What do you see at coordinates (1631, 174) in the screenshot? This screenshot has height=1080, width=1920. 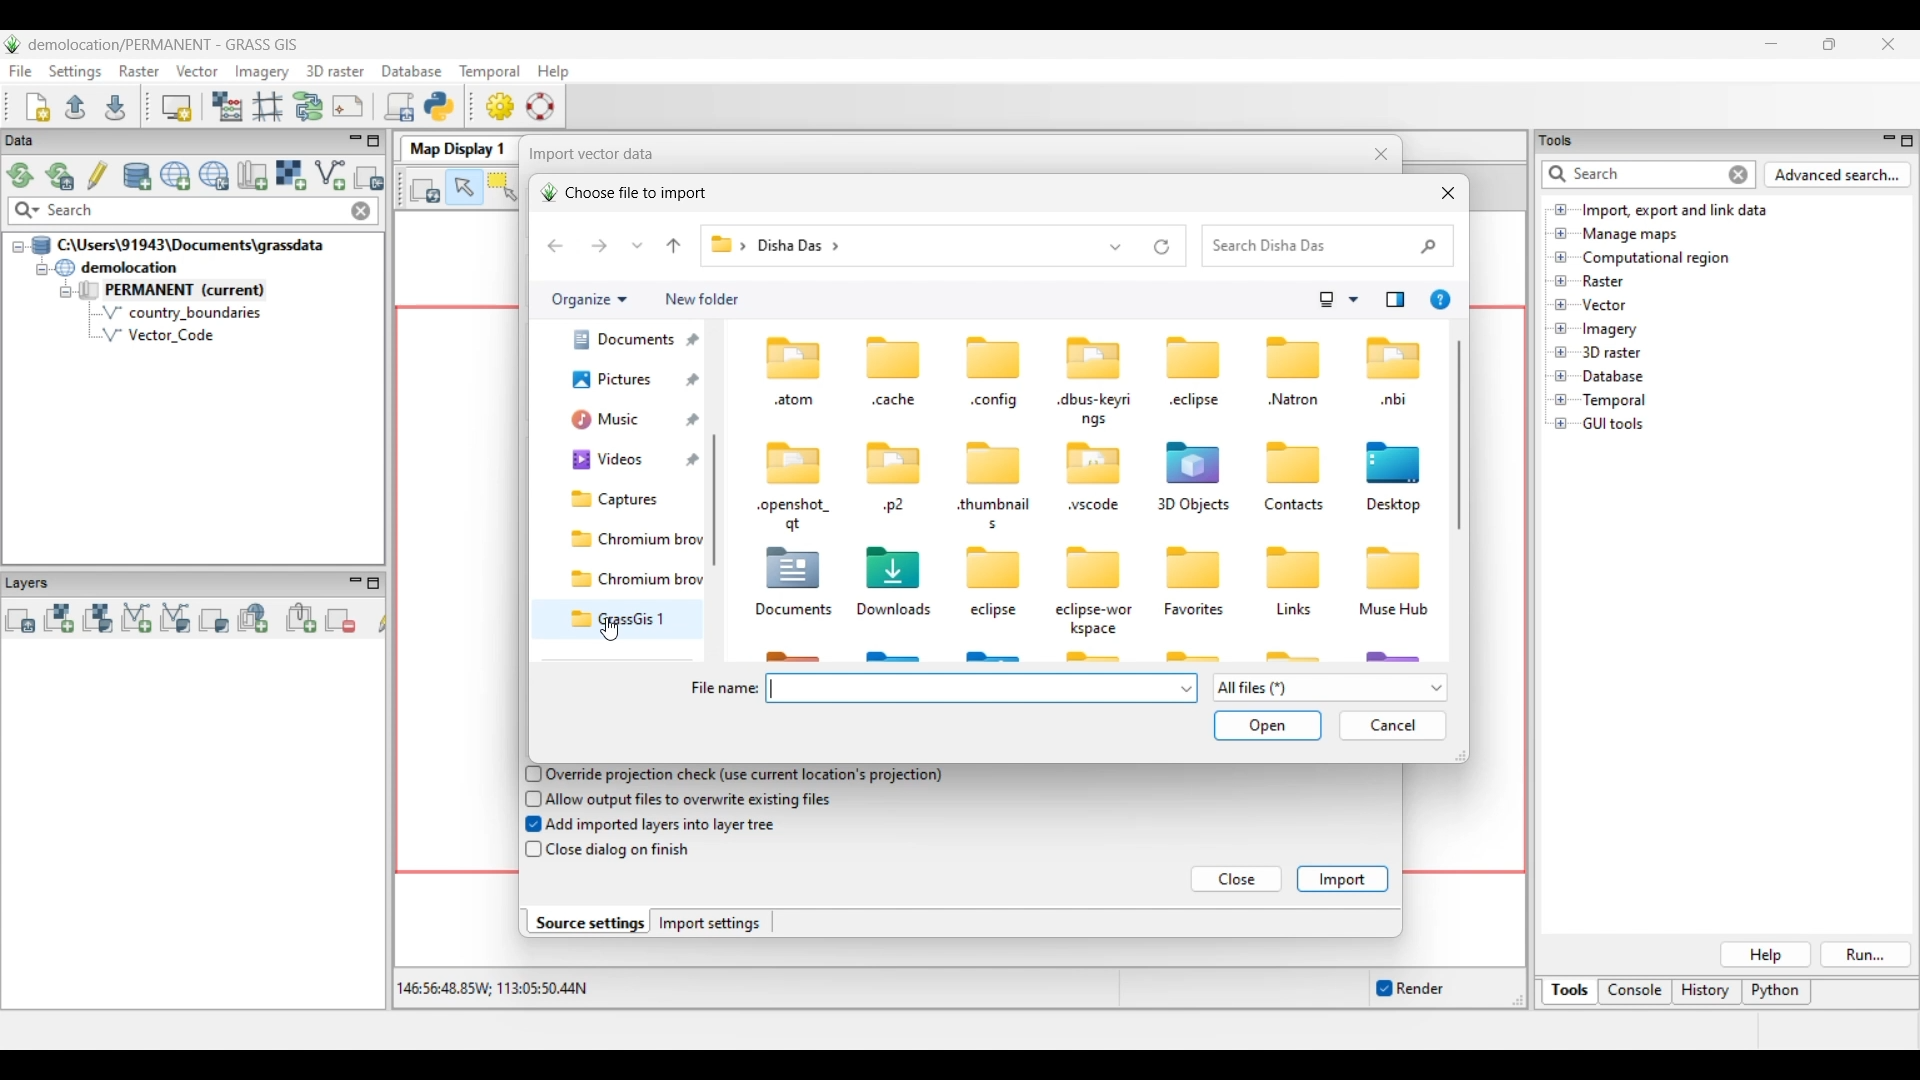 I see `Type in or enter details for quick search` at bounding box center [1631, 174].